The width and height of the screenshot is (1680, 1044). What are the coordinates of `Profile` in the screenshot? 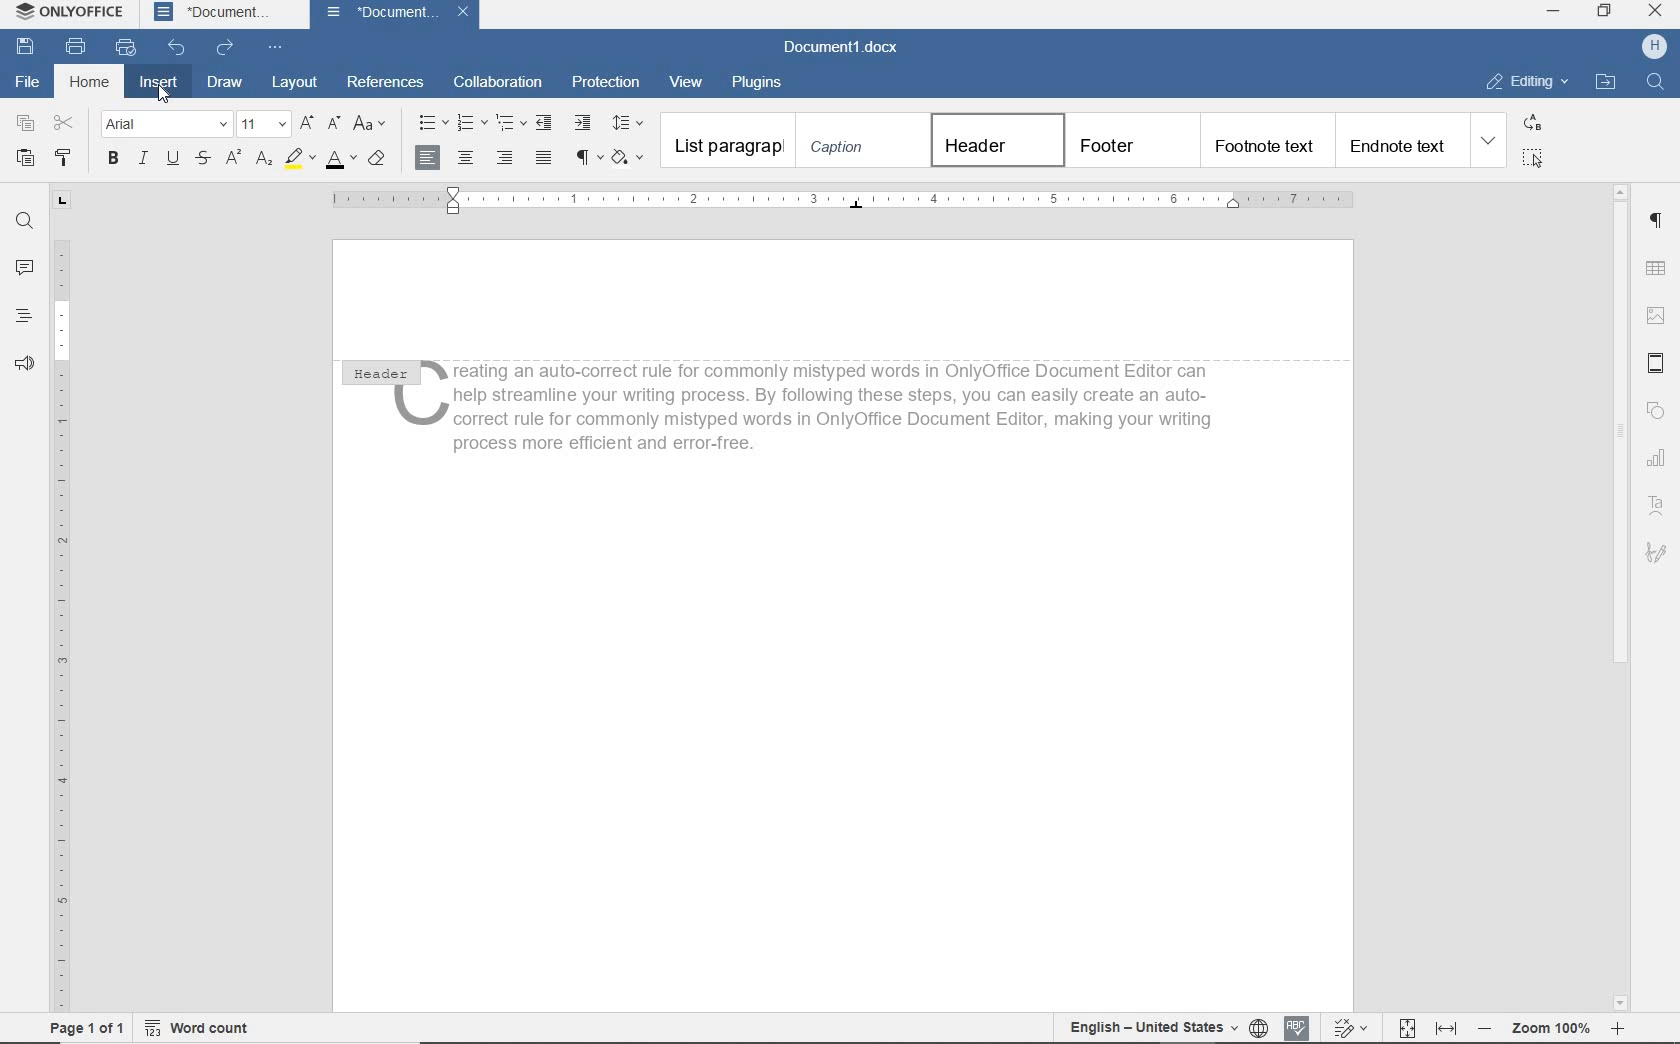 It's located at (1654, 47).